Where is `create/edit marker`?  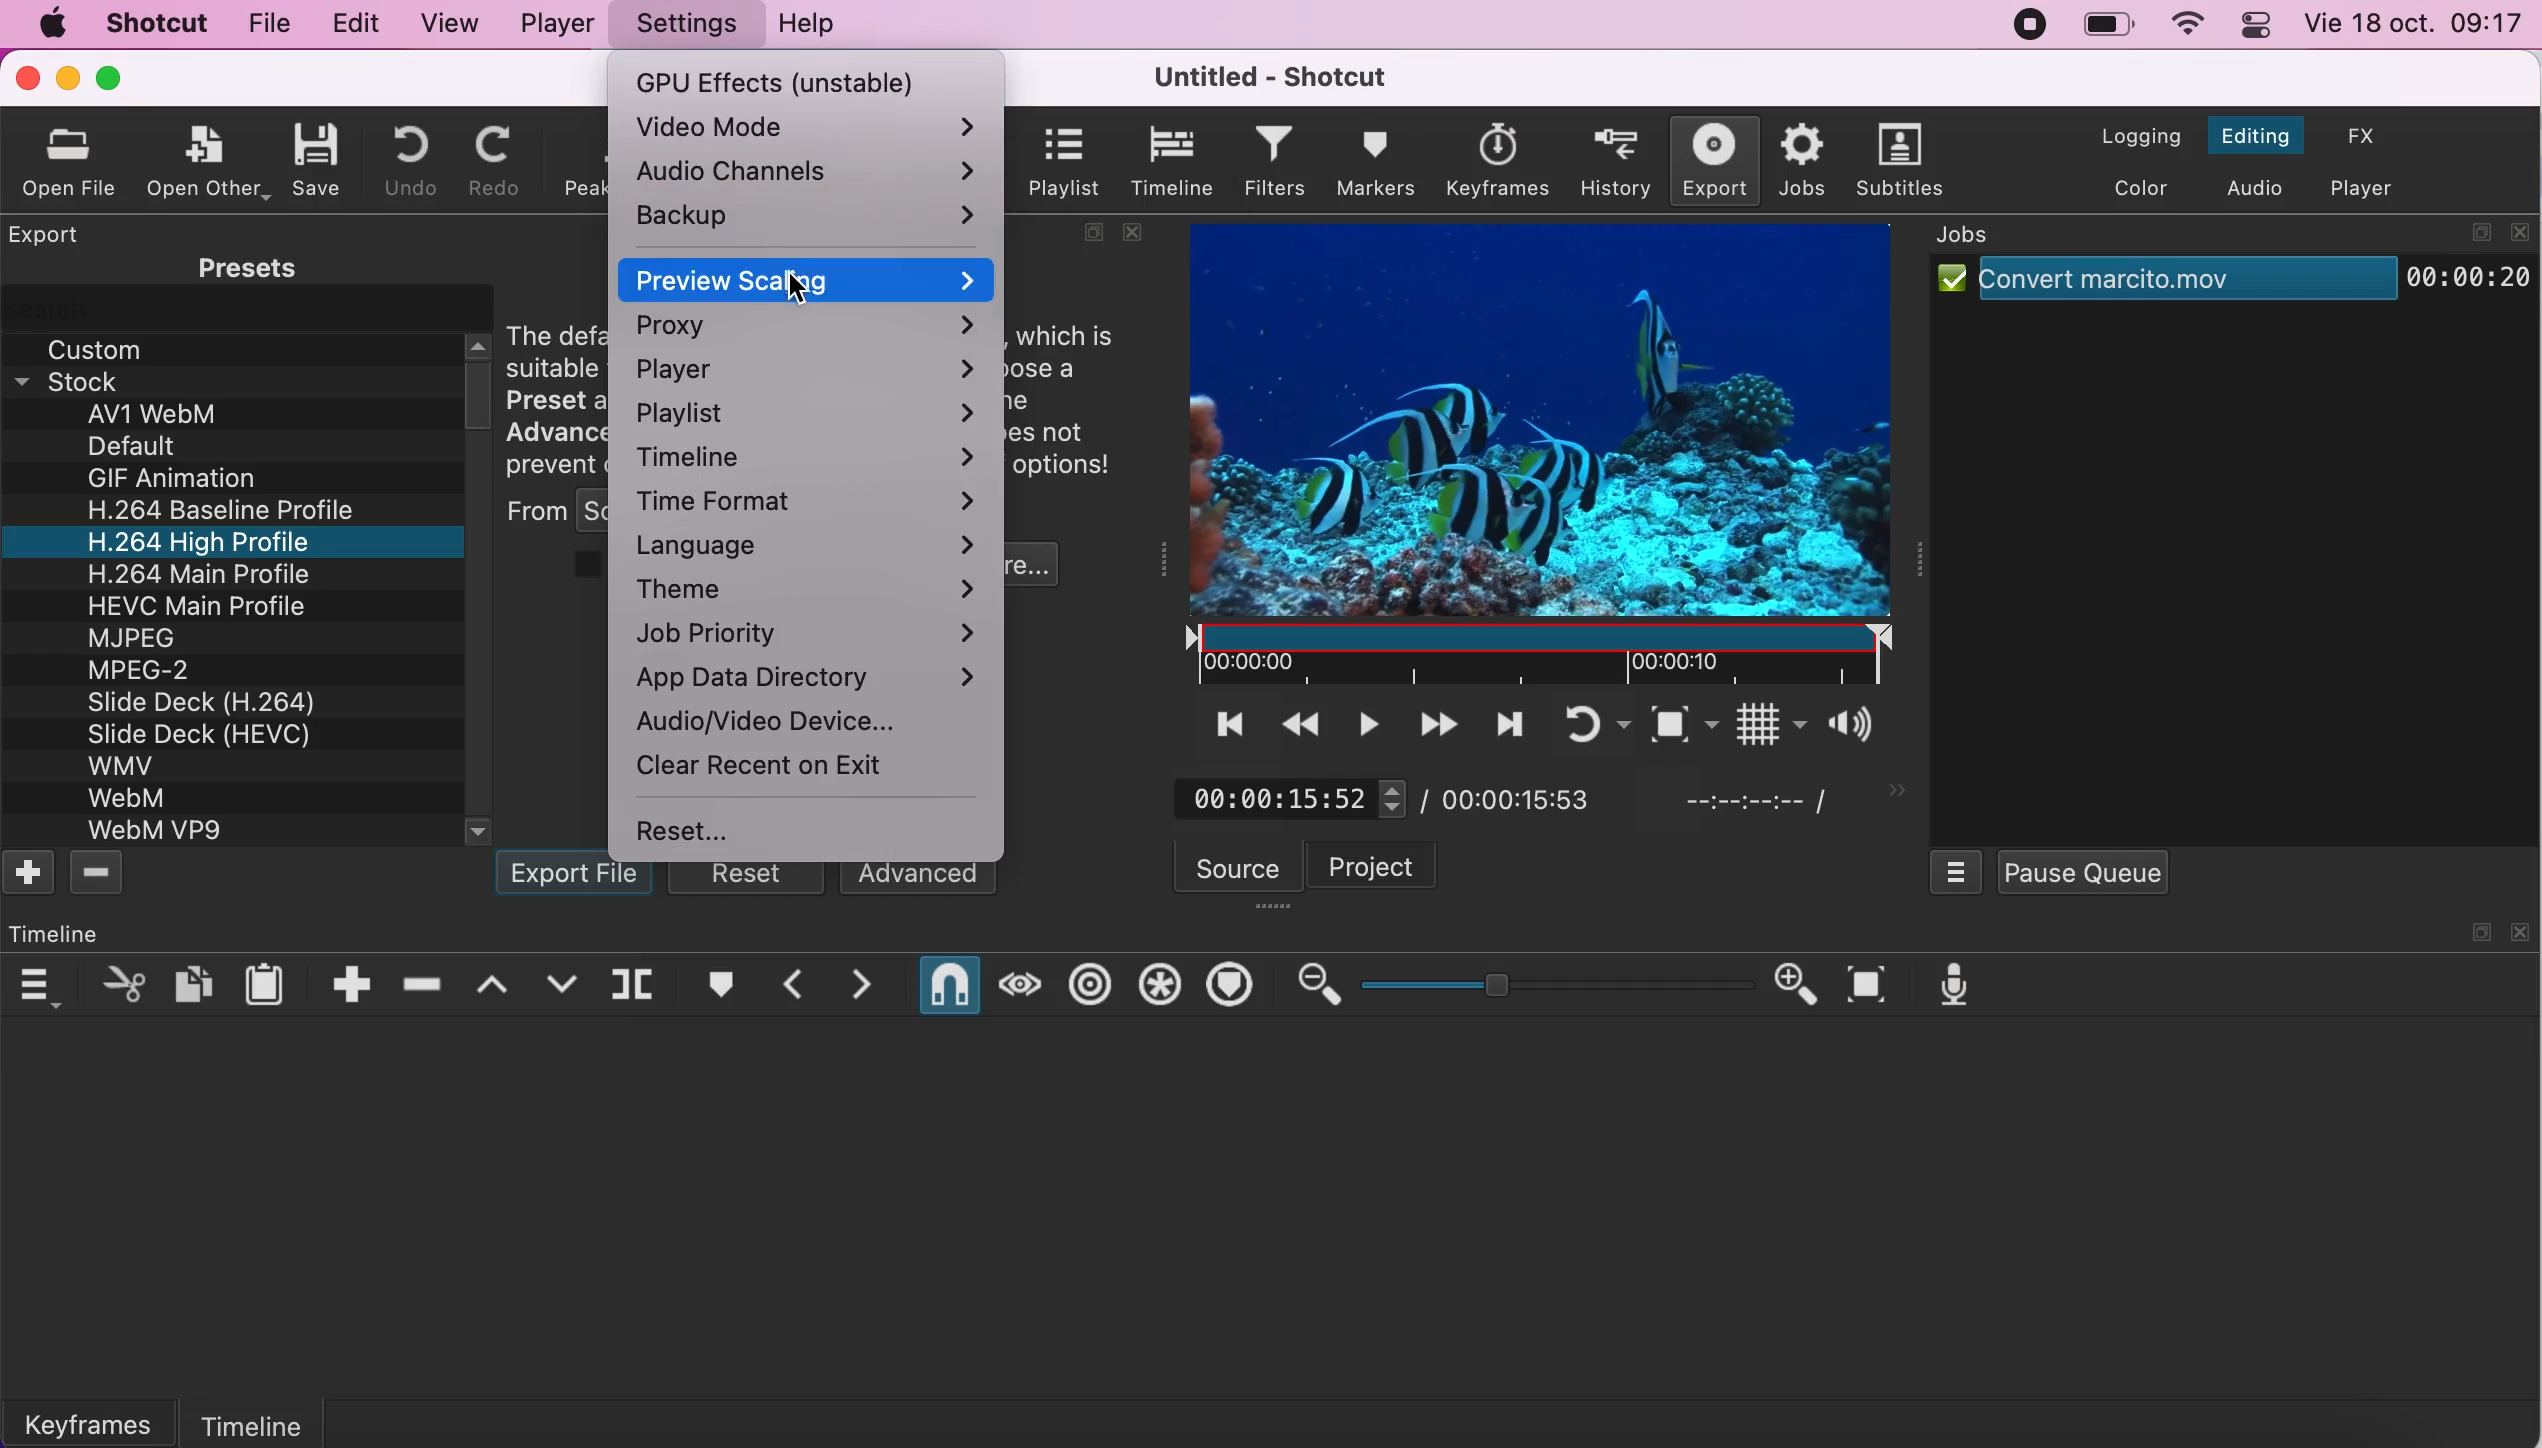
create/edit marker is located at coordinates (713, 988).